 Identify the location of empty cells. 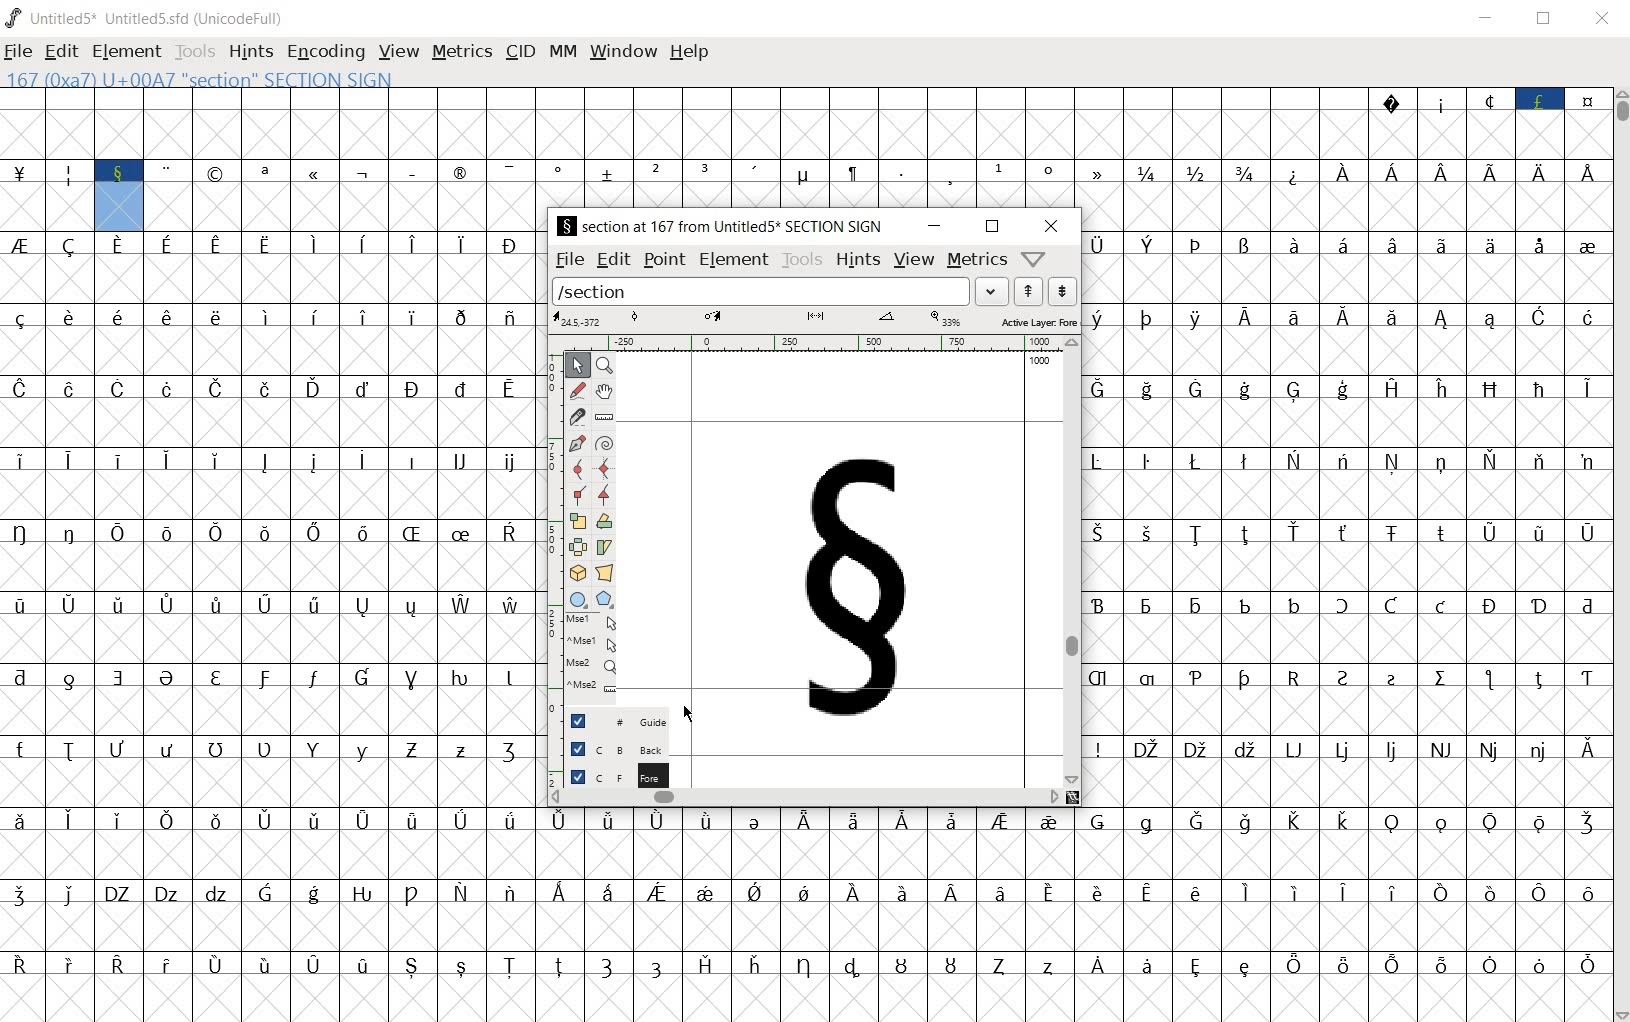
(272, 496).